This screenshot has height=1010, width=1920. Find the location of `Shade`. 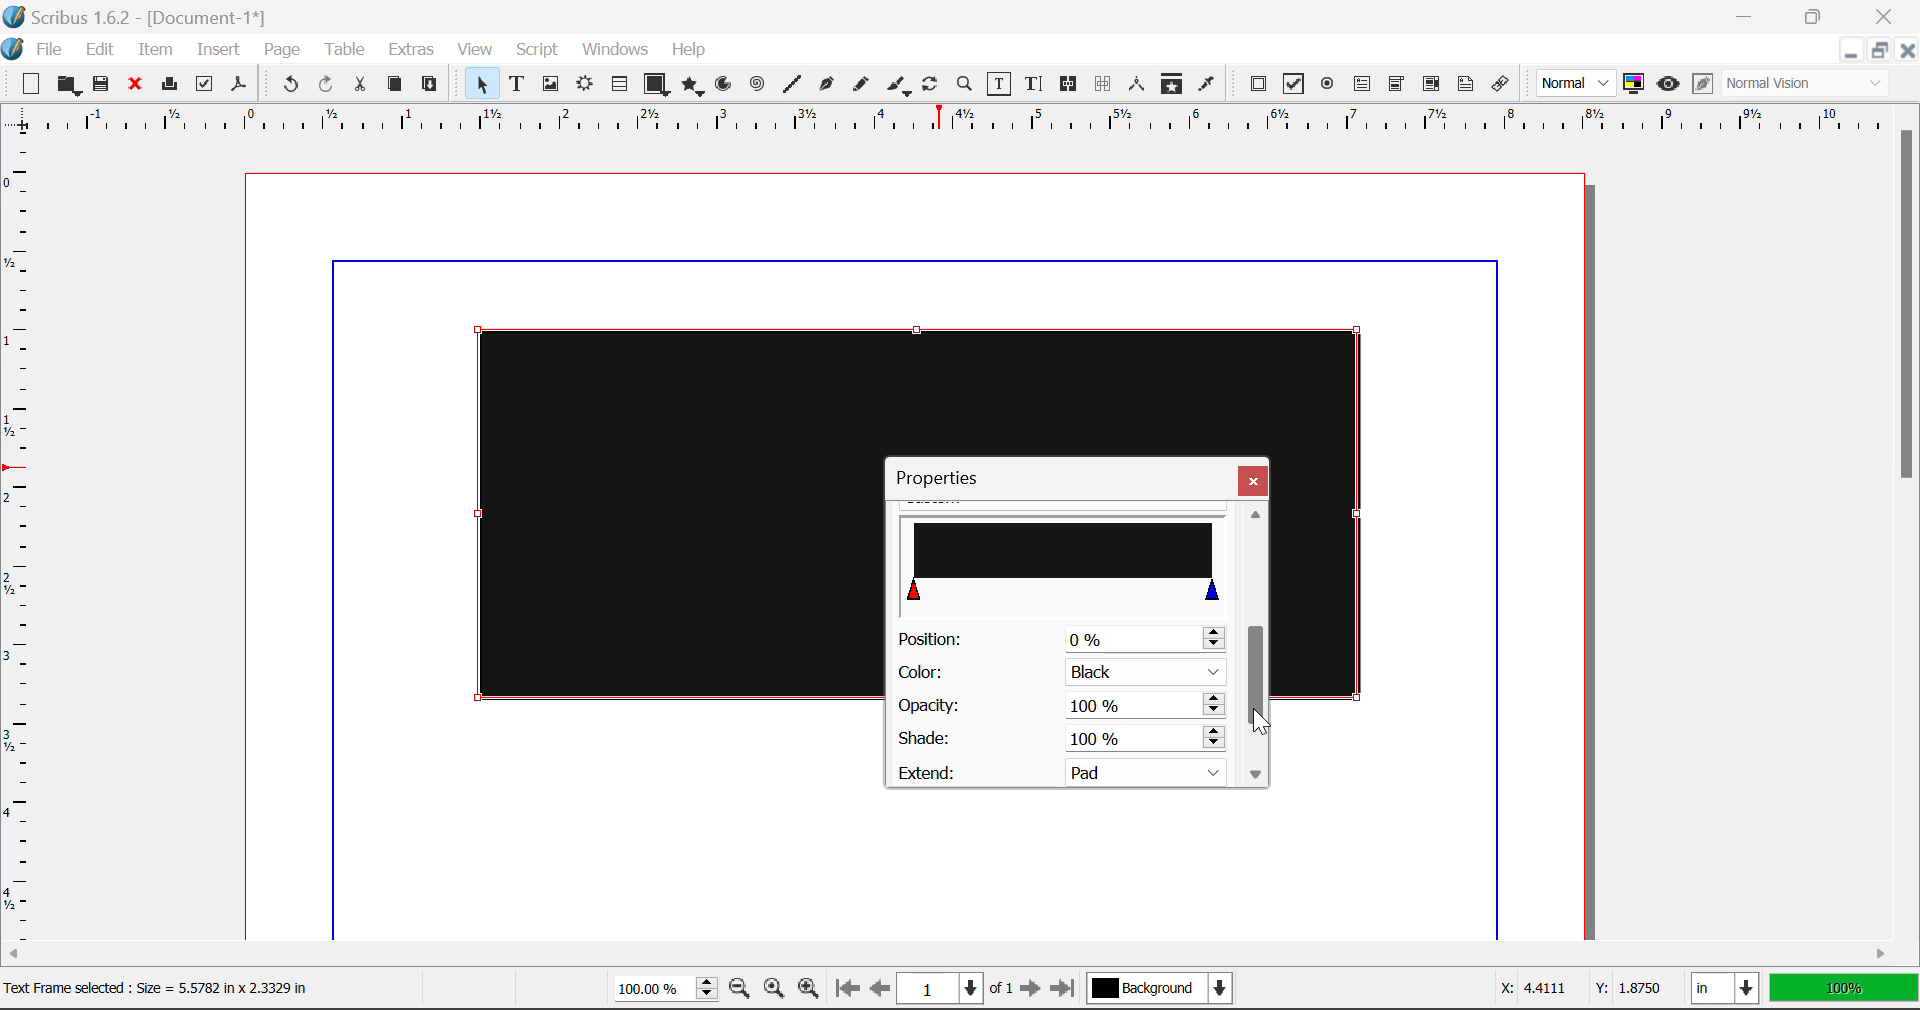

Shade is located at coordinates (1058, 739).